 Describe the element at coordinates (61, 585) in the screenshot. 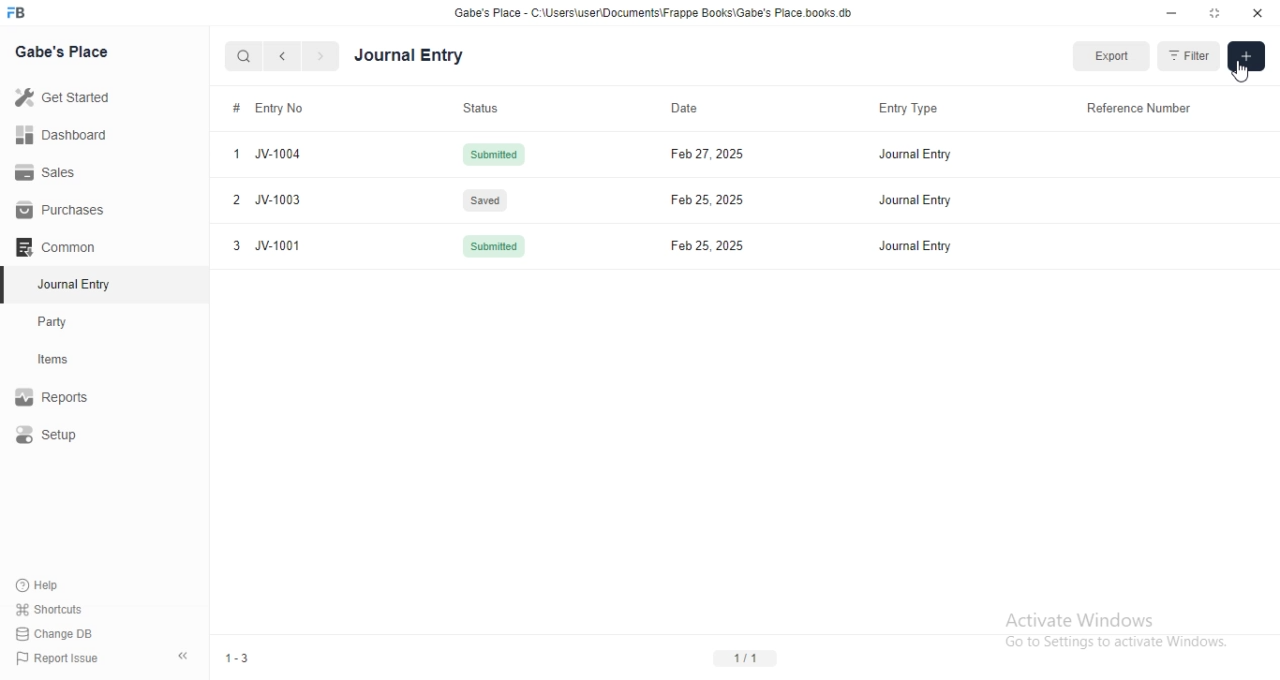

I see `‘Help` at that location.